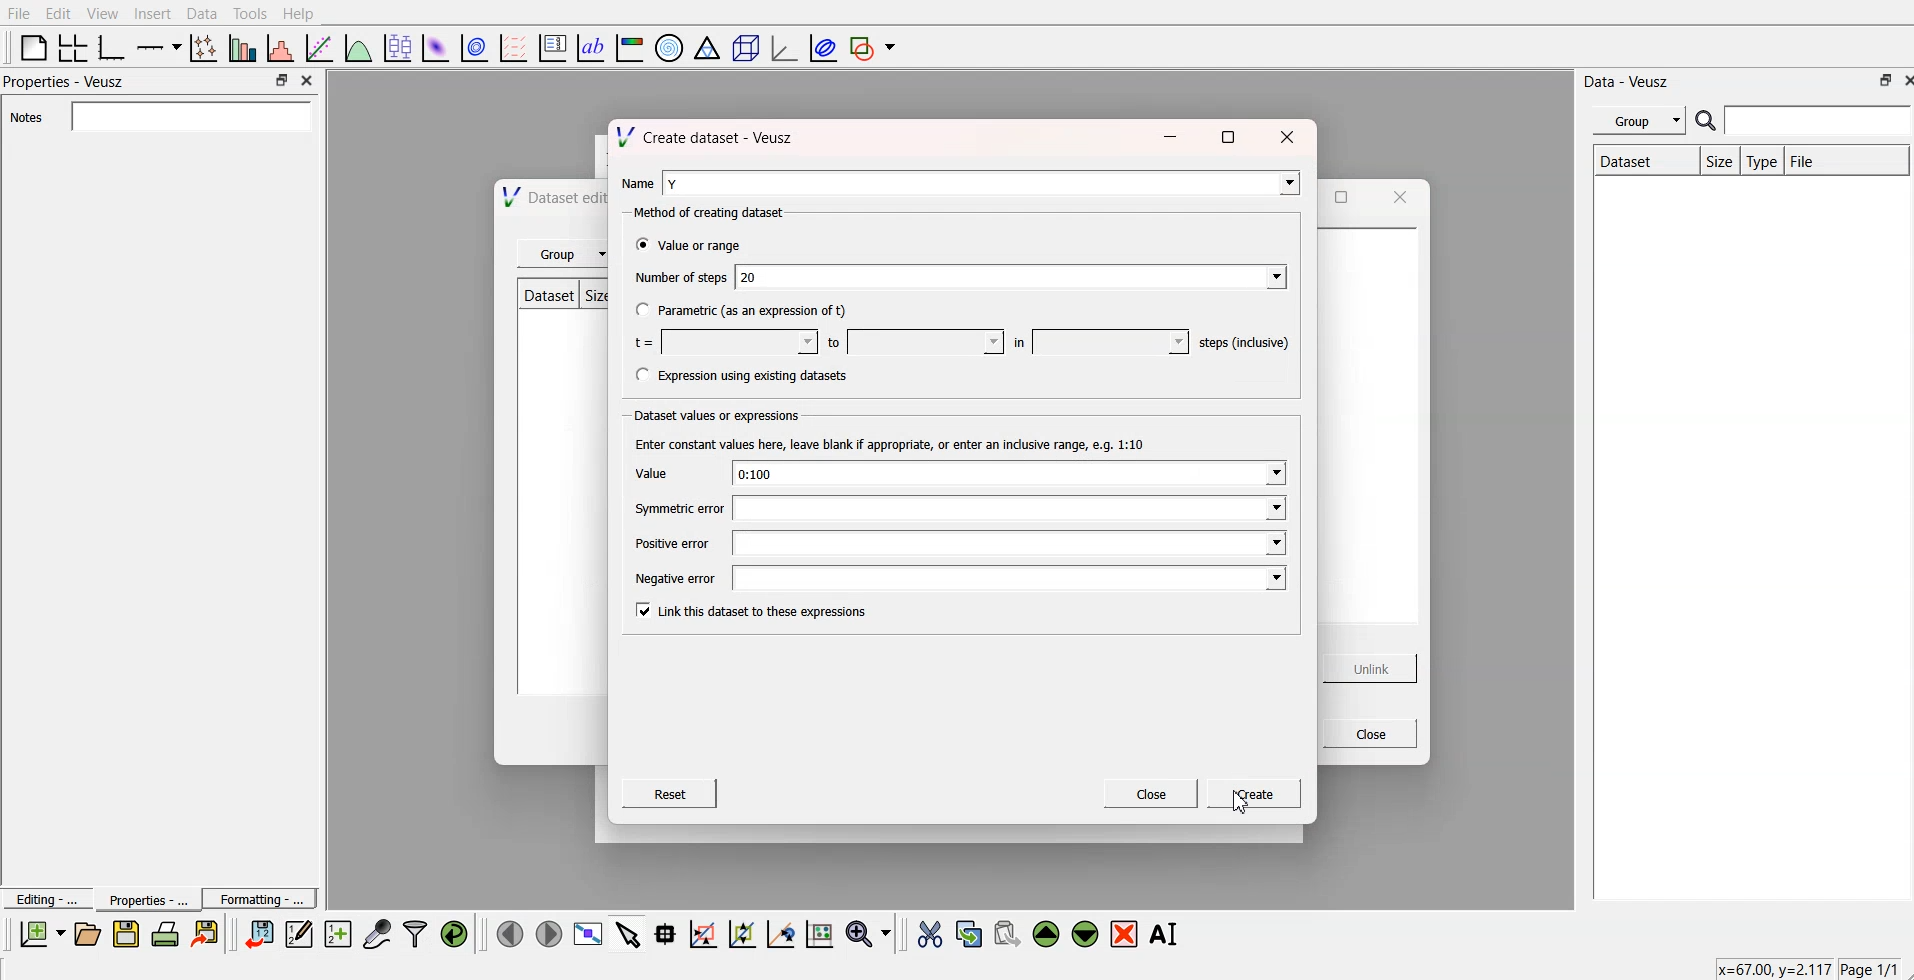 Image resolution: width=1914 pixels, height=980 pixels. Describe the element at coordinates (74, 46) in the screenshot. I see `arrange a graph in a grid` at that location.